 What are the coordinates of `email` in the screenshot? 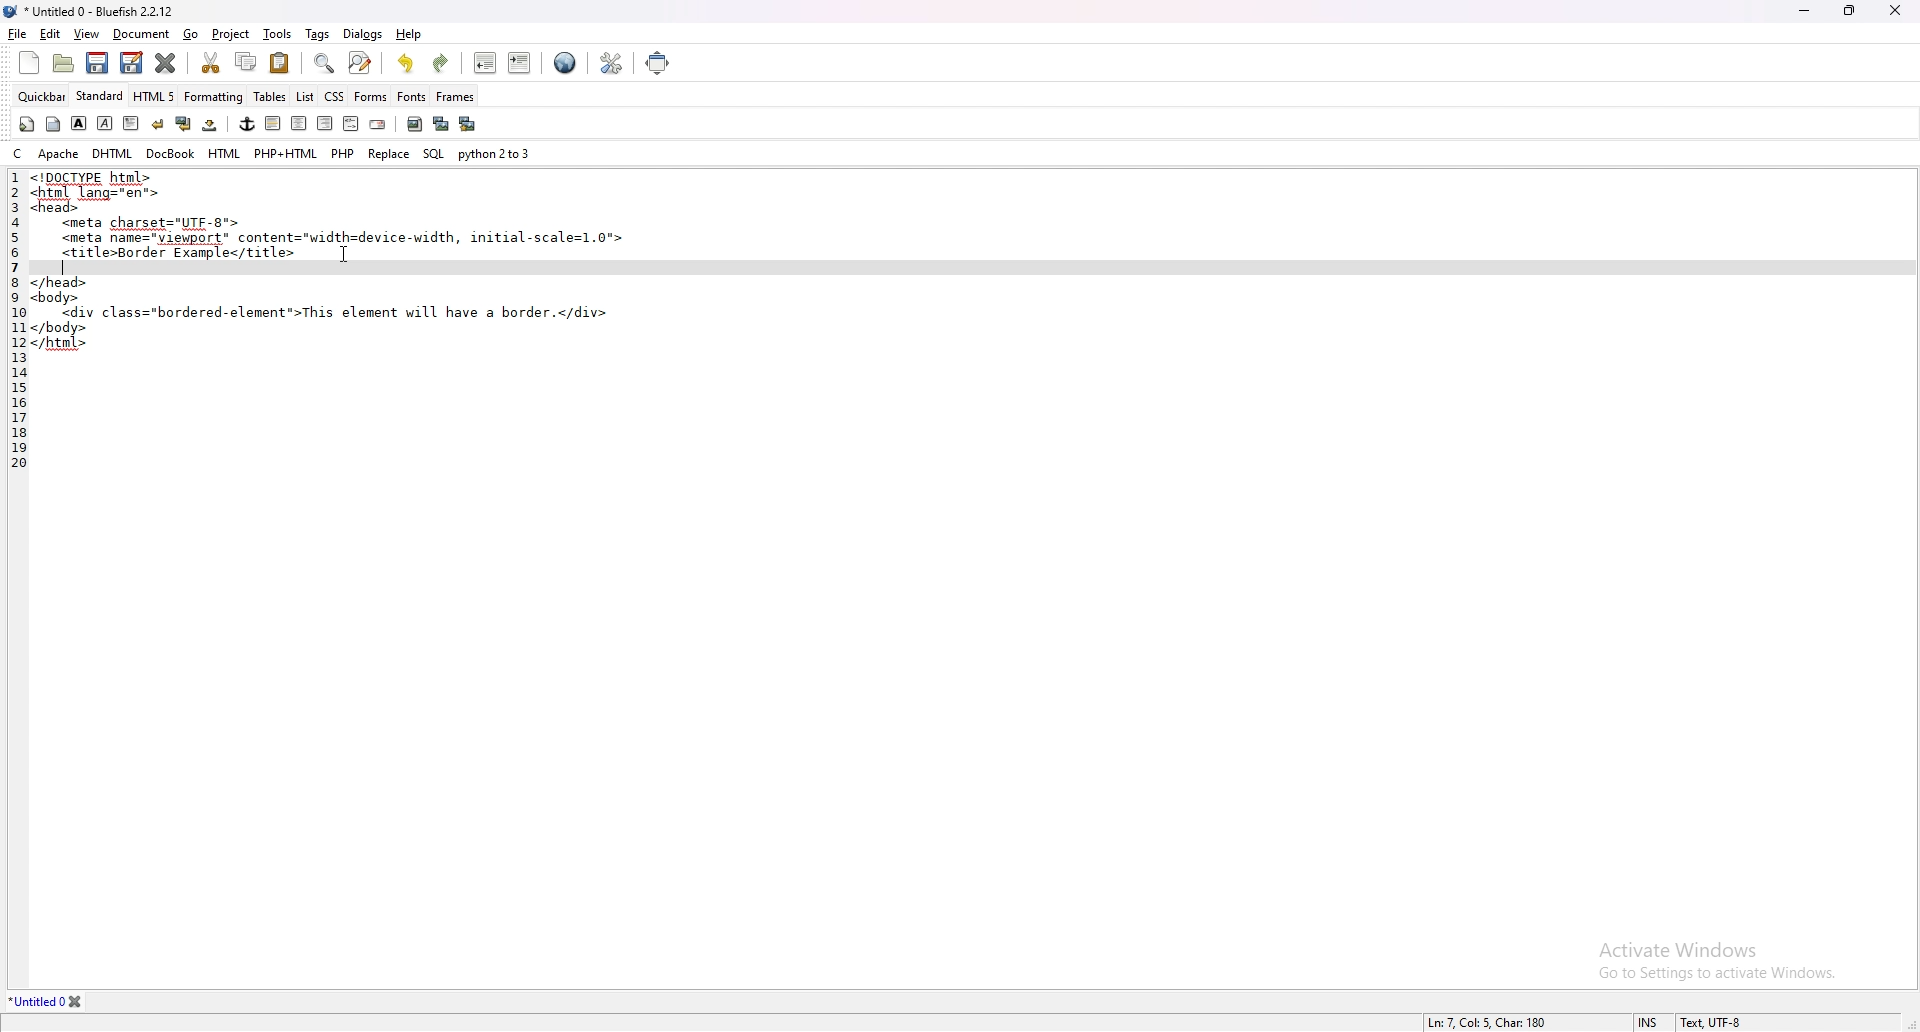 It's located at (378, 125).